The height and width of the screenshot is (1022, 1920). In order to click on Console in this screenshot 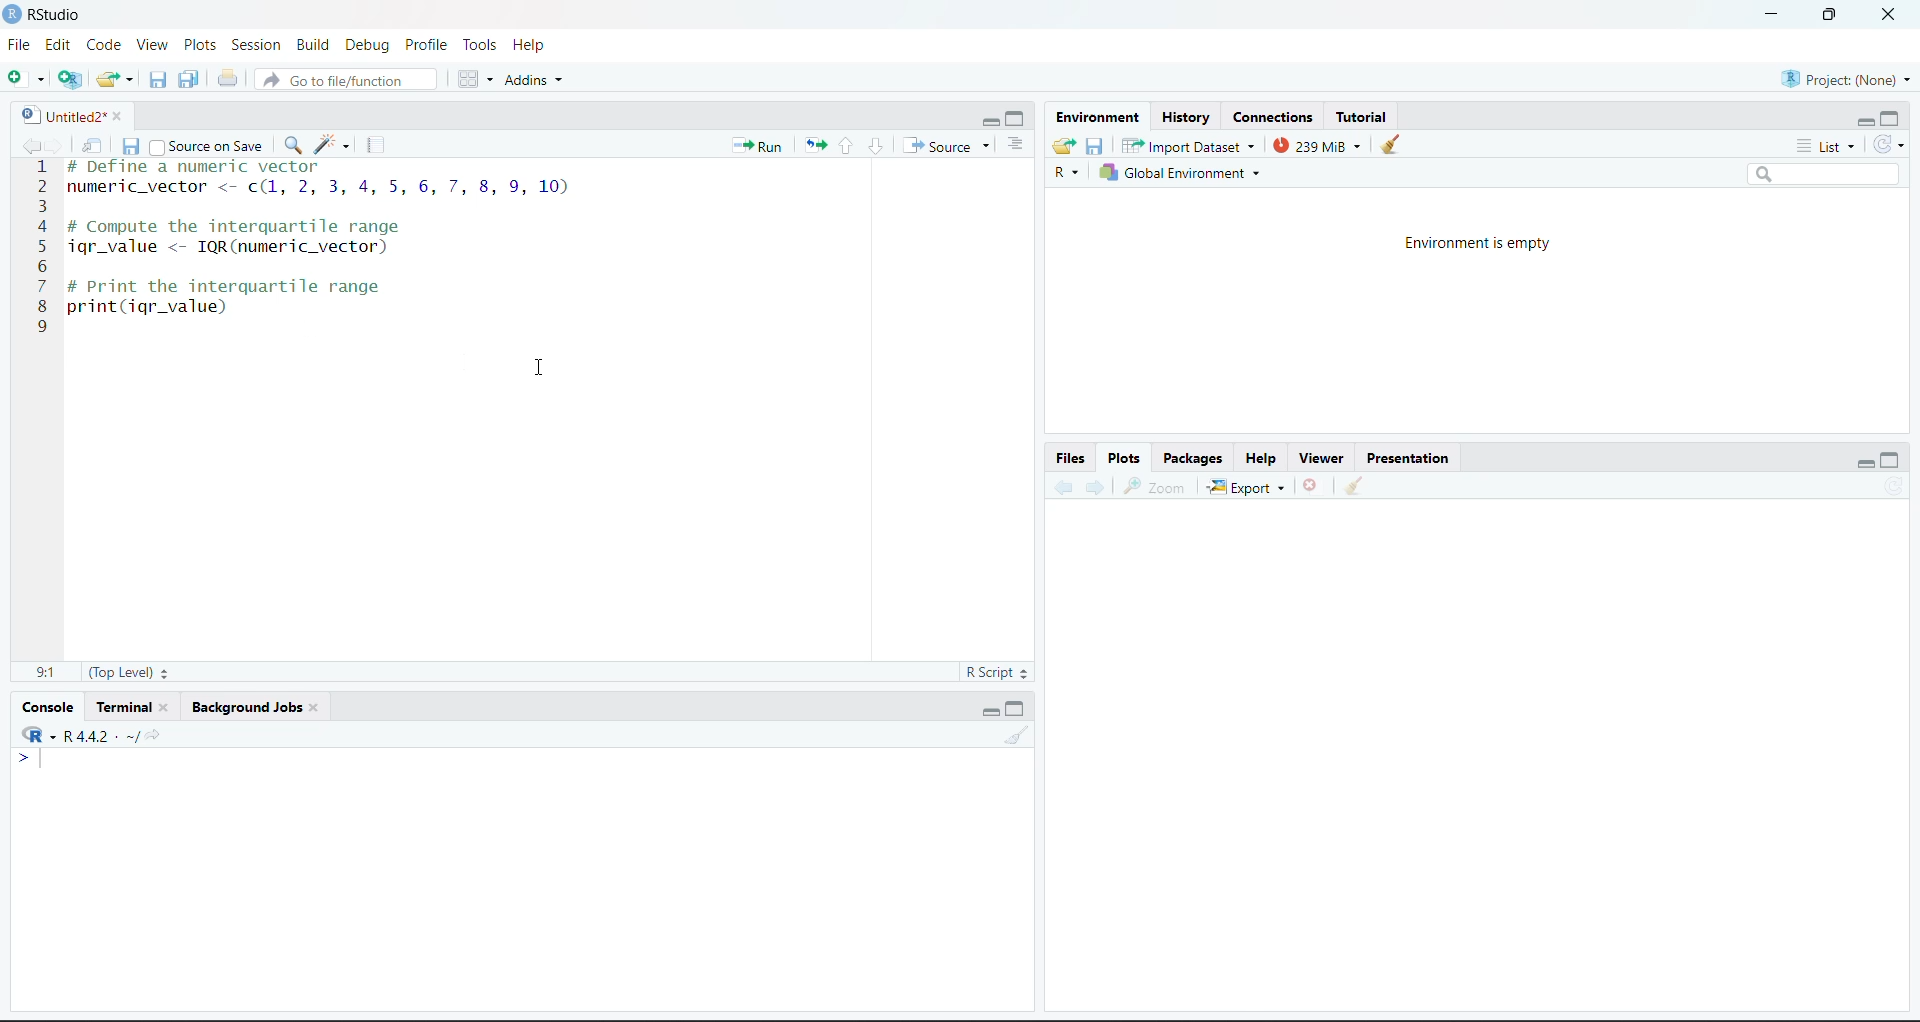, I will do `click(46, 706)`.